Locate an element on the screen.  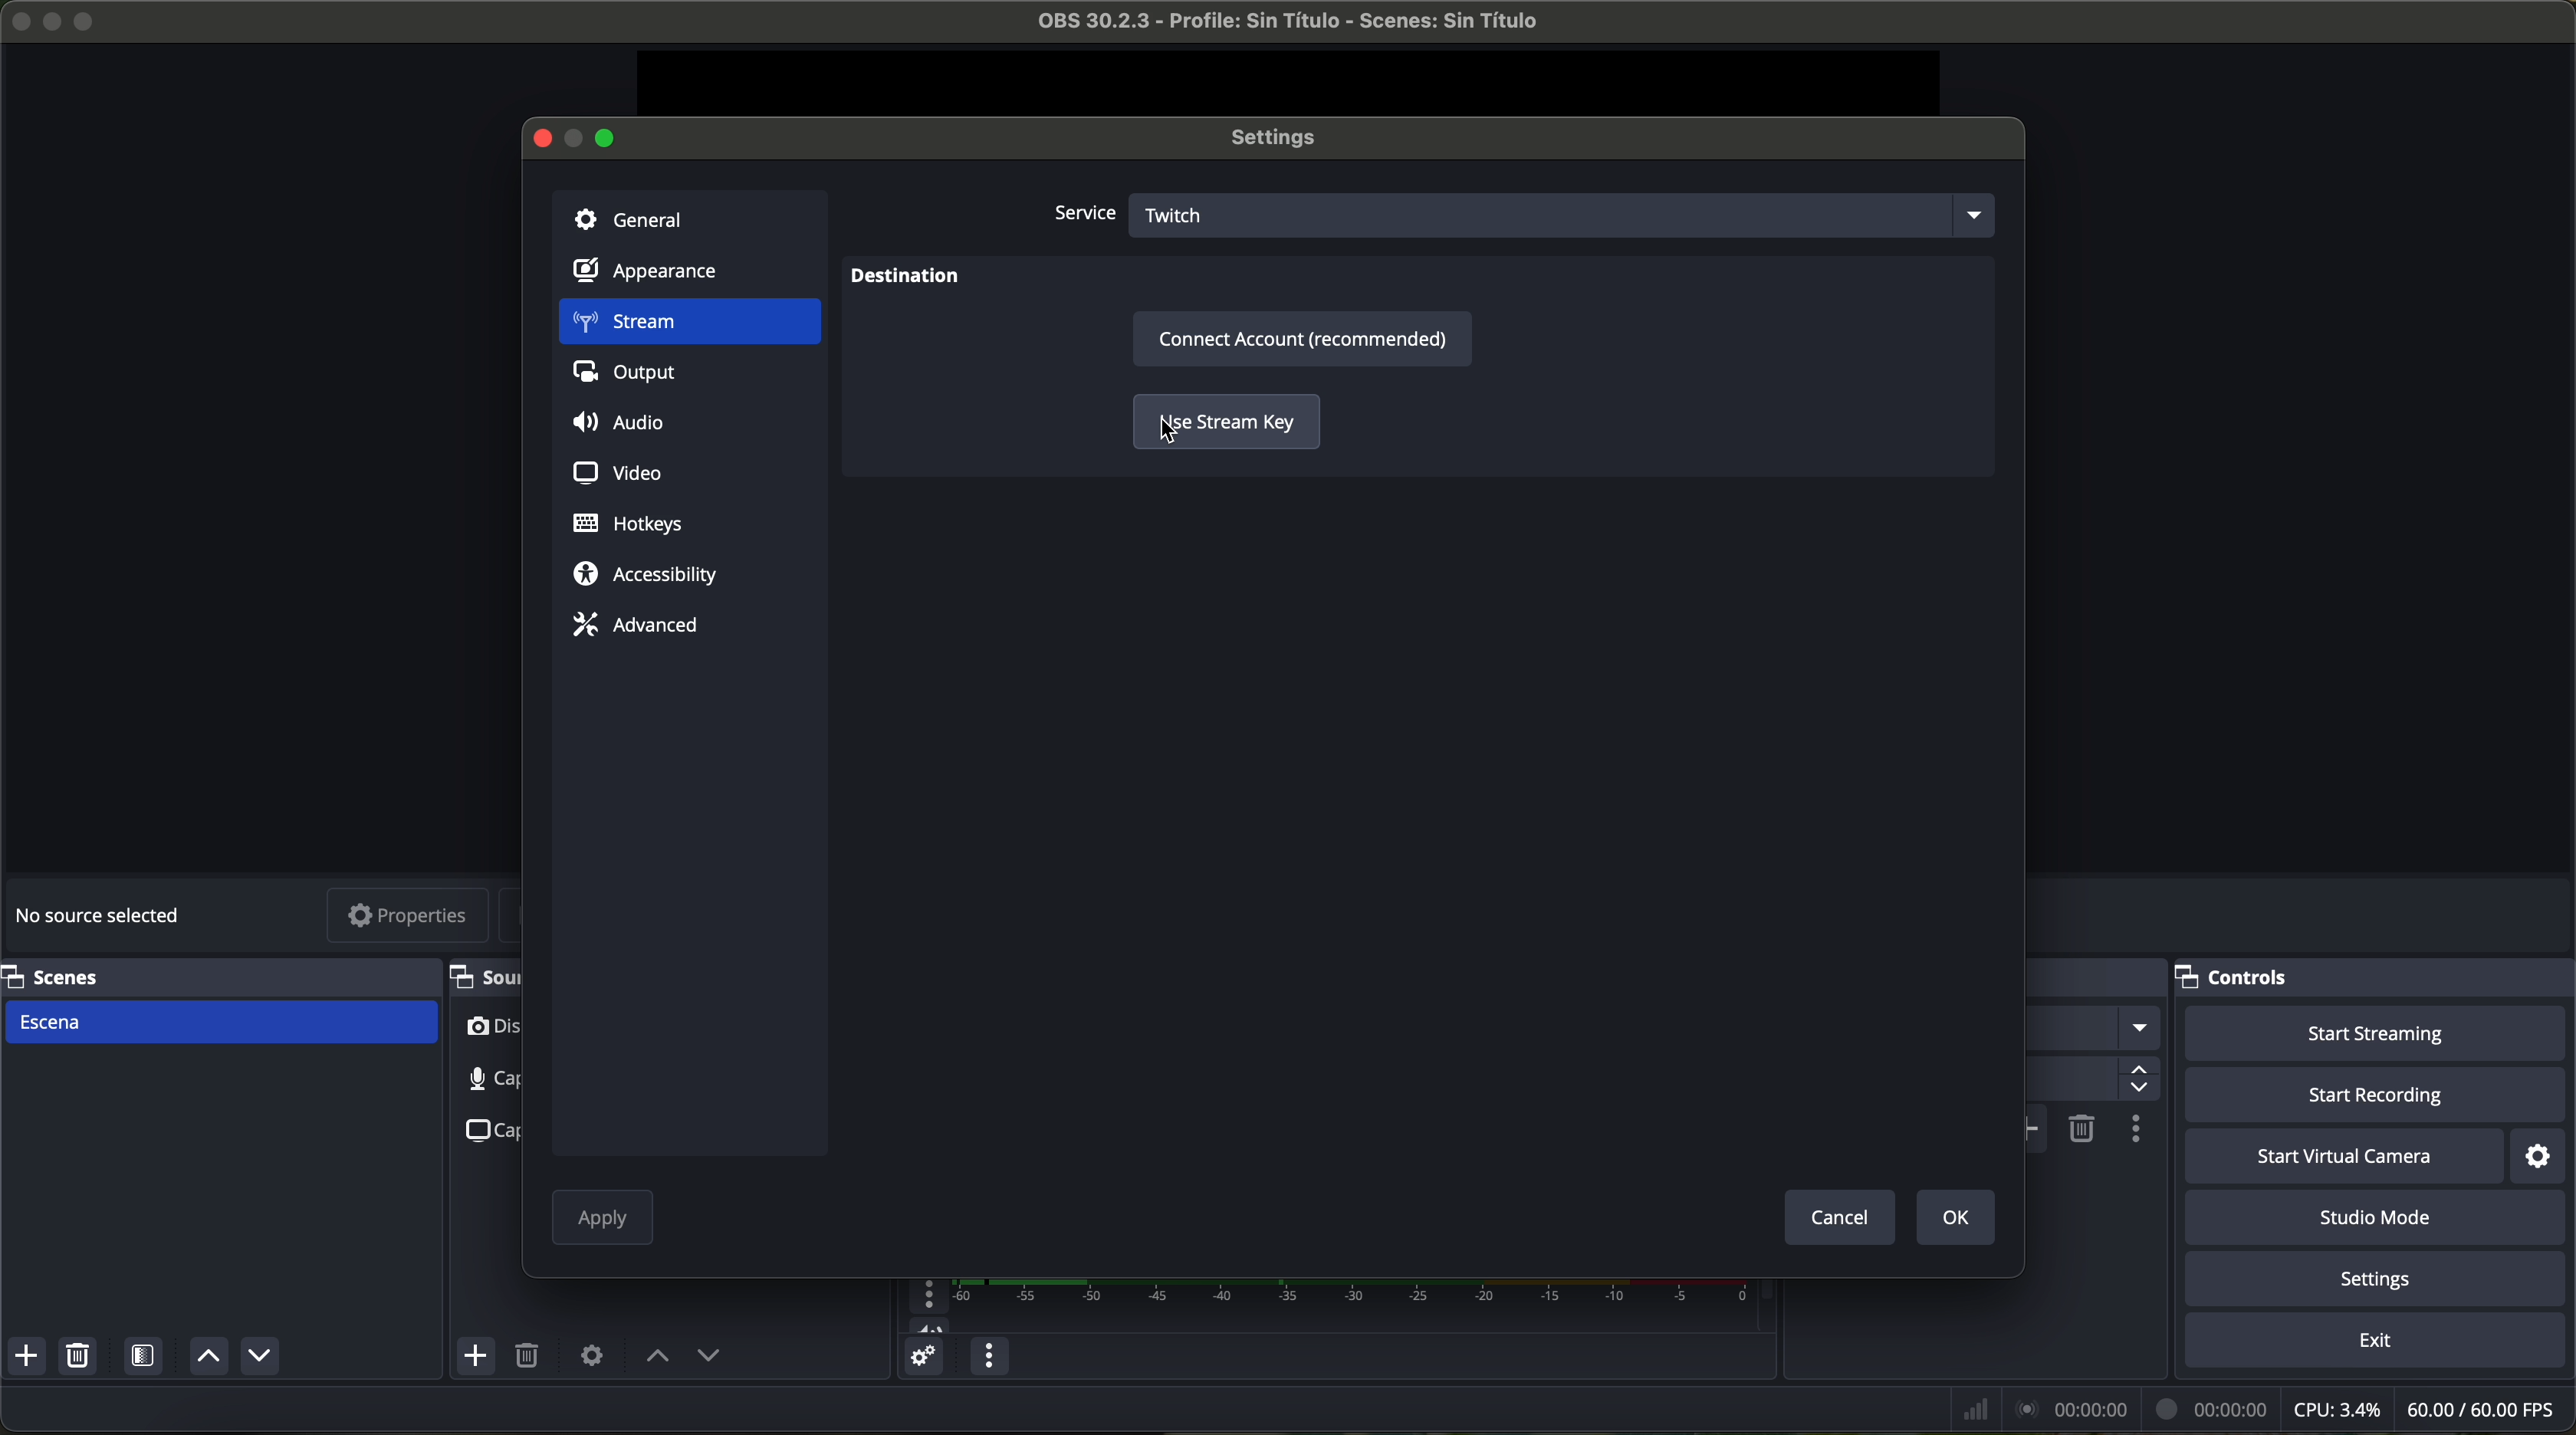
output is located at coordinates (632, 377).